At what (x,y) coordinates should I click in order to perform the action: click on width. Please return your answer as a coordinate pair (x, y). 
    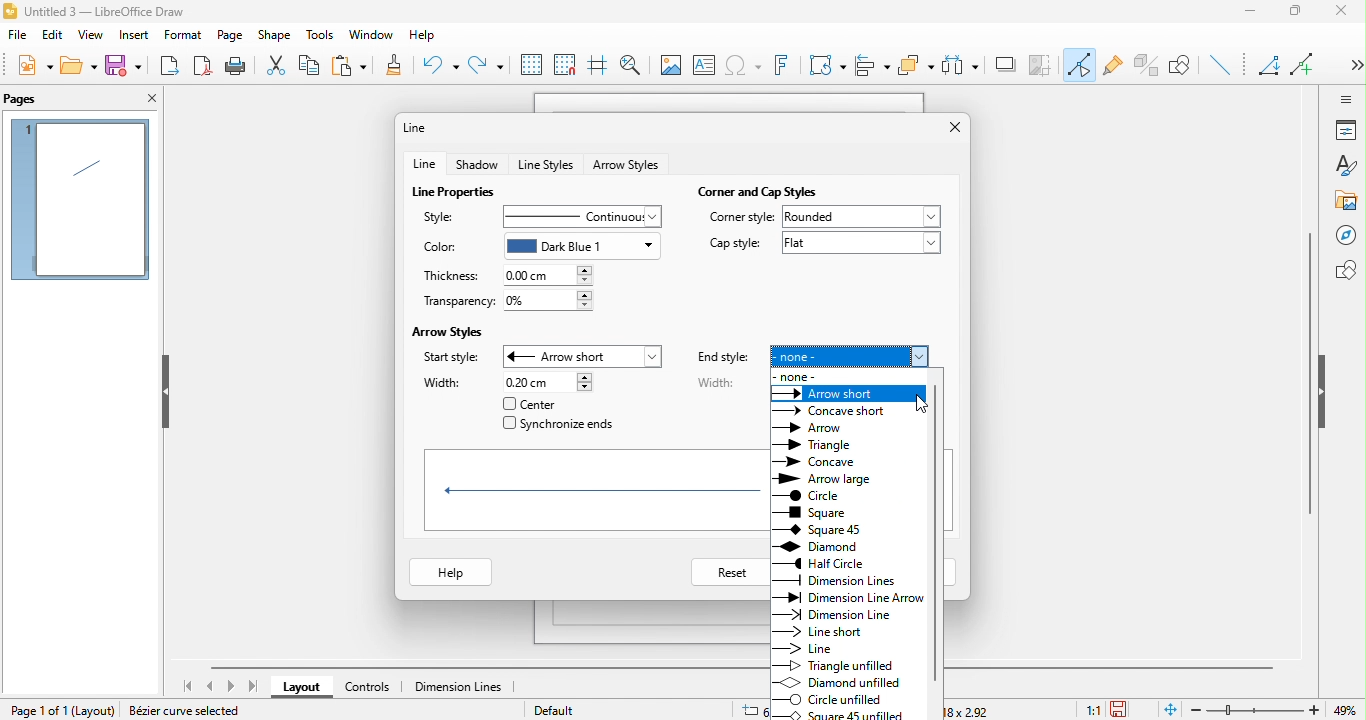
    Looking at the image, I should click on (444, 382).